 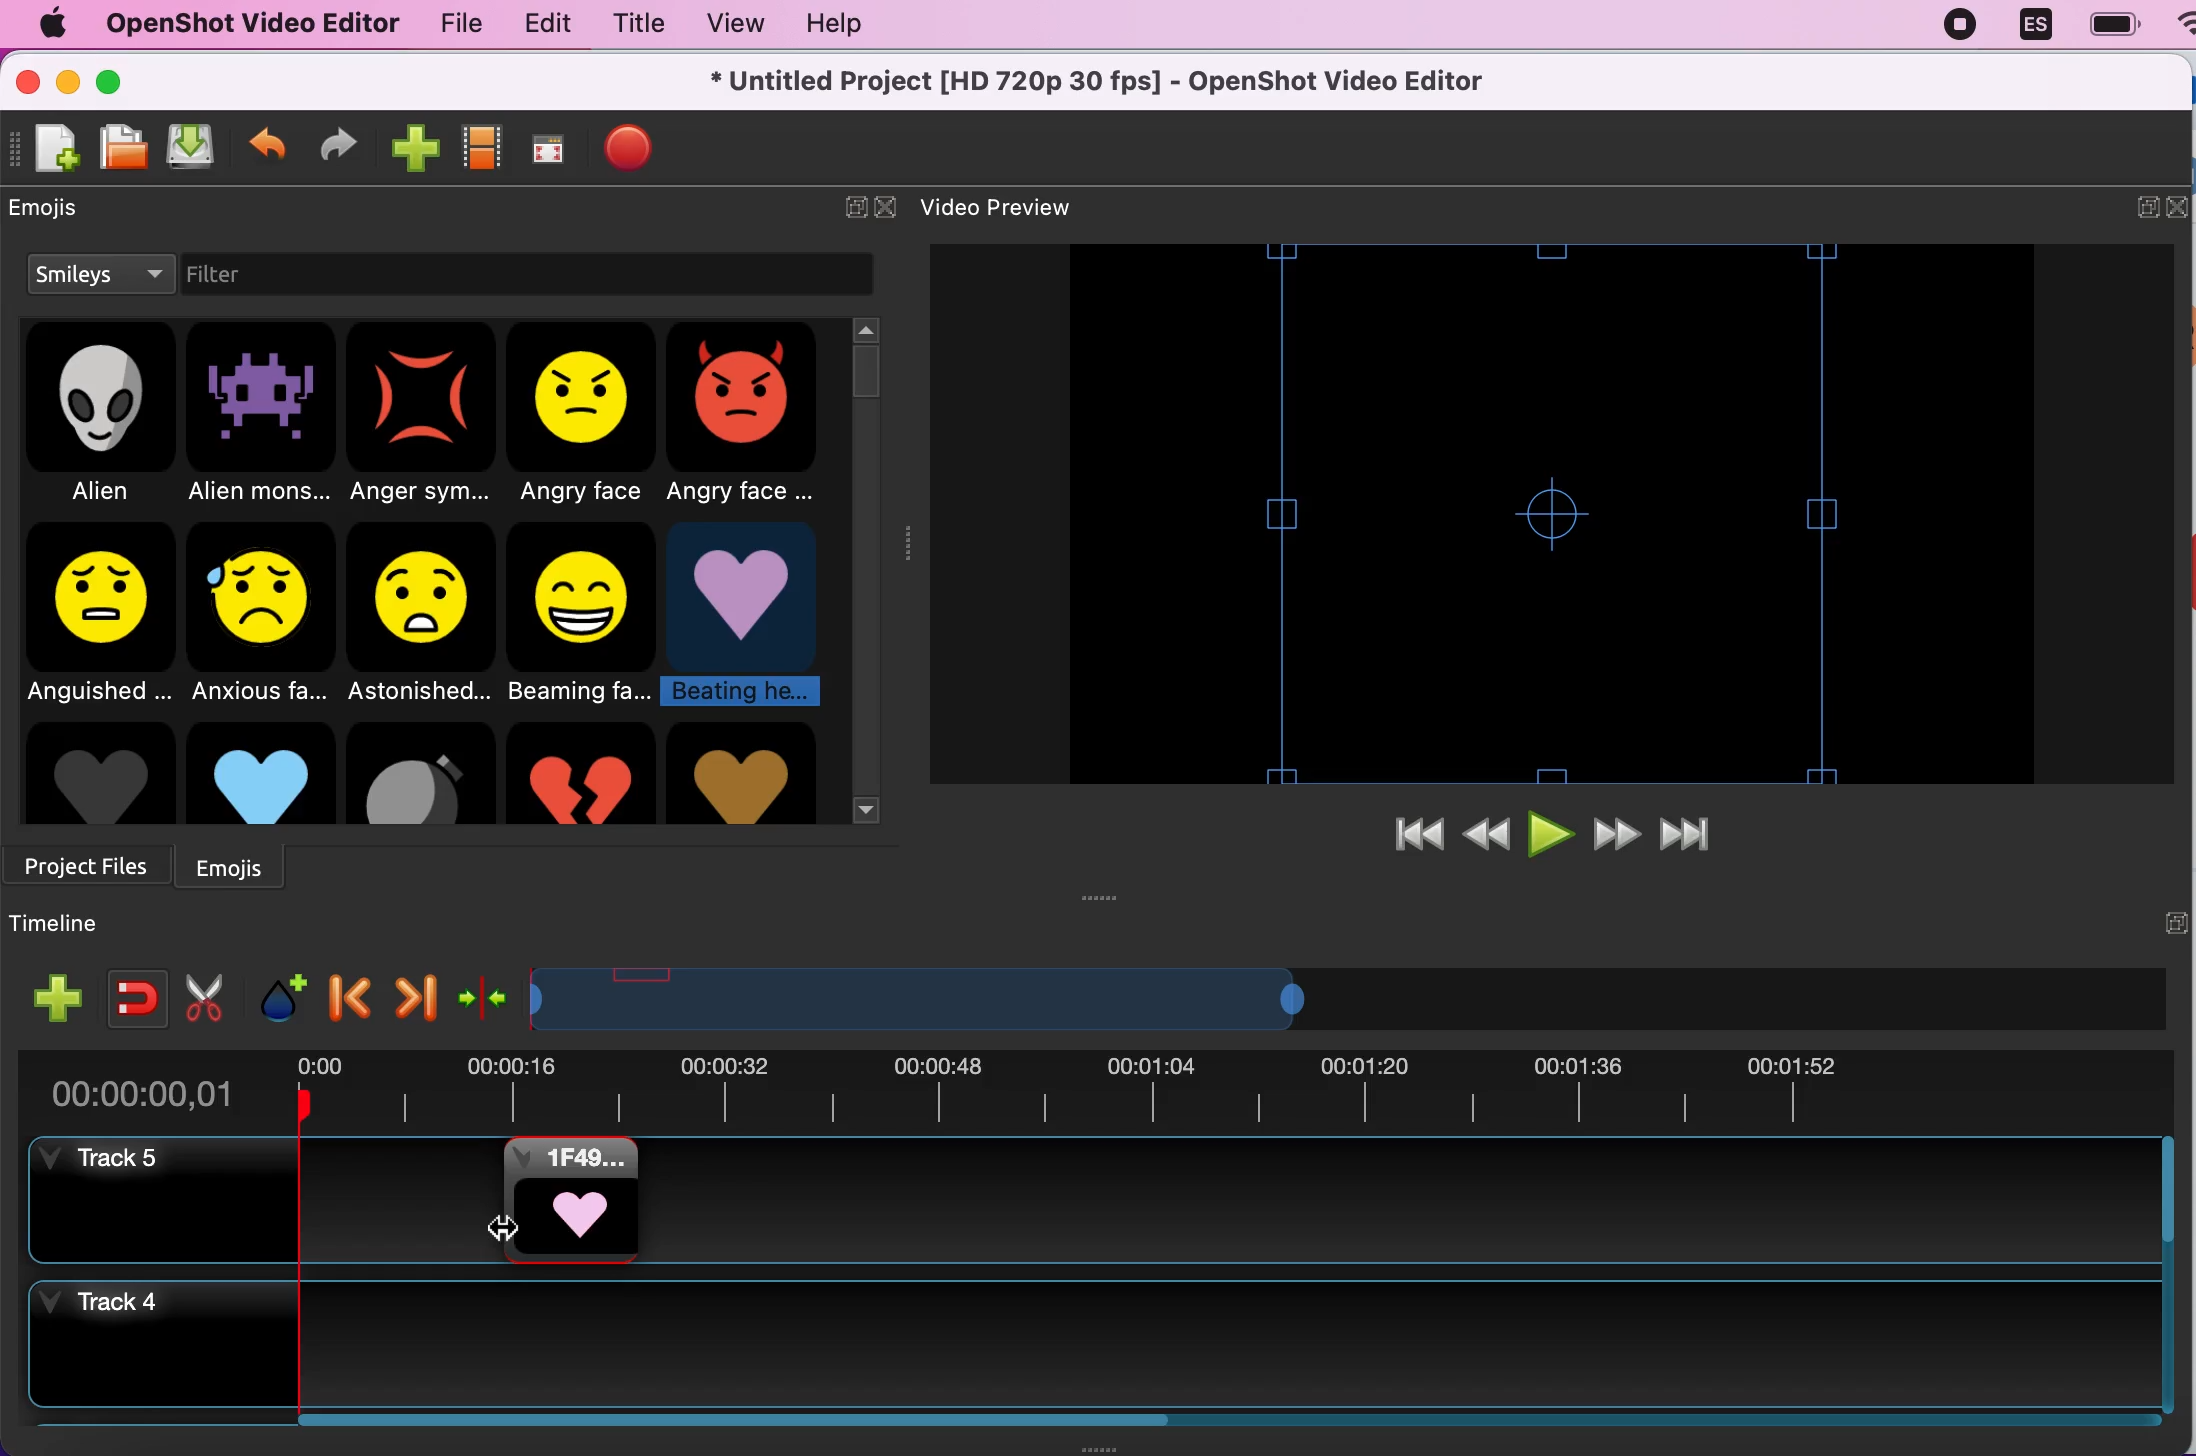 What do you see at coordinates (258, 277) in the screenshot?
I see `filter` at bounding box center [258, 277].